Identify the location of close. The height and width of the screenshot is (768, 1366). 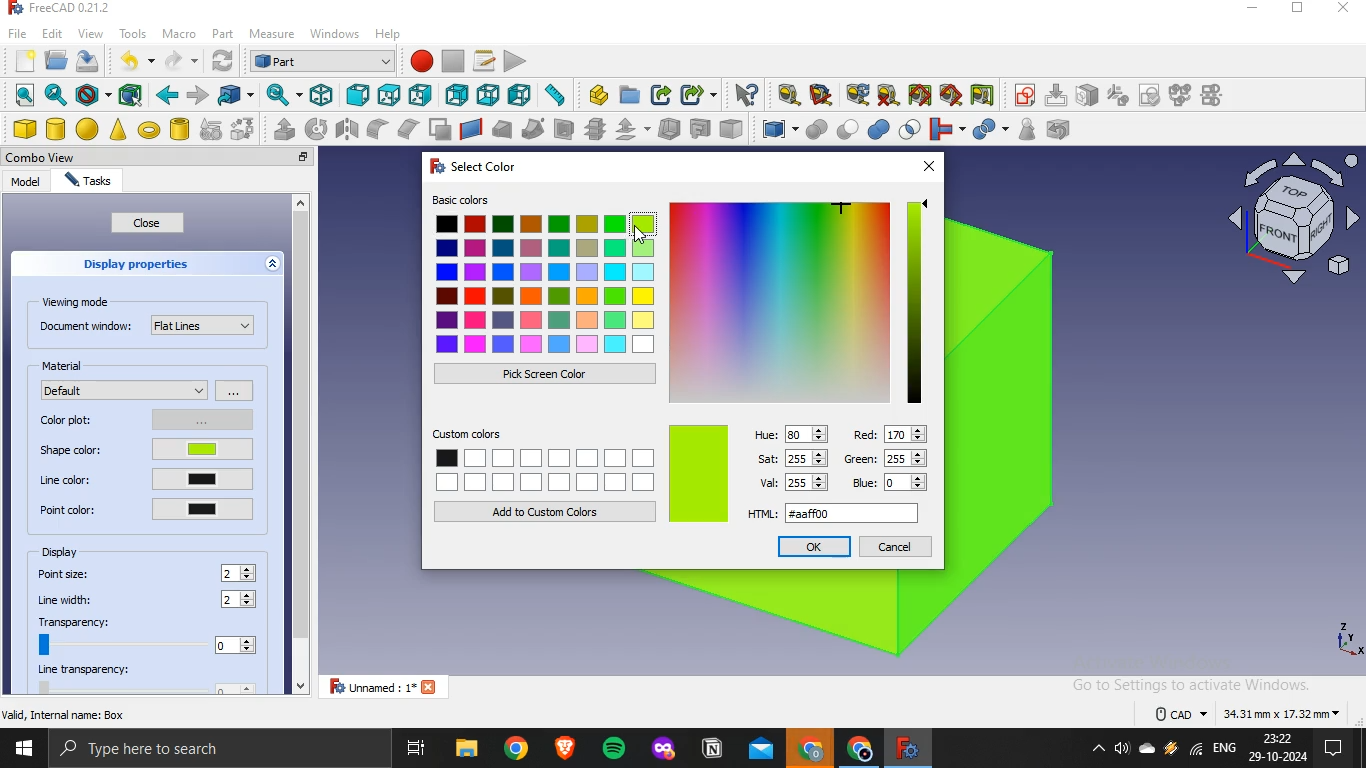
(304, 158).